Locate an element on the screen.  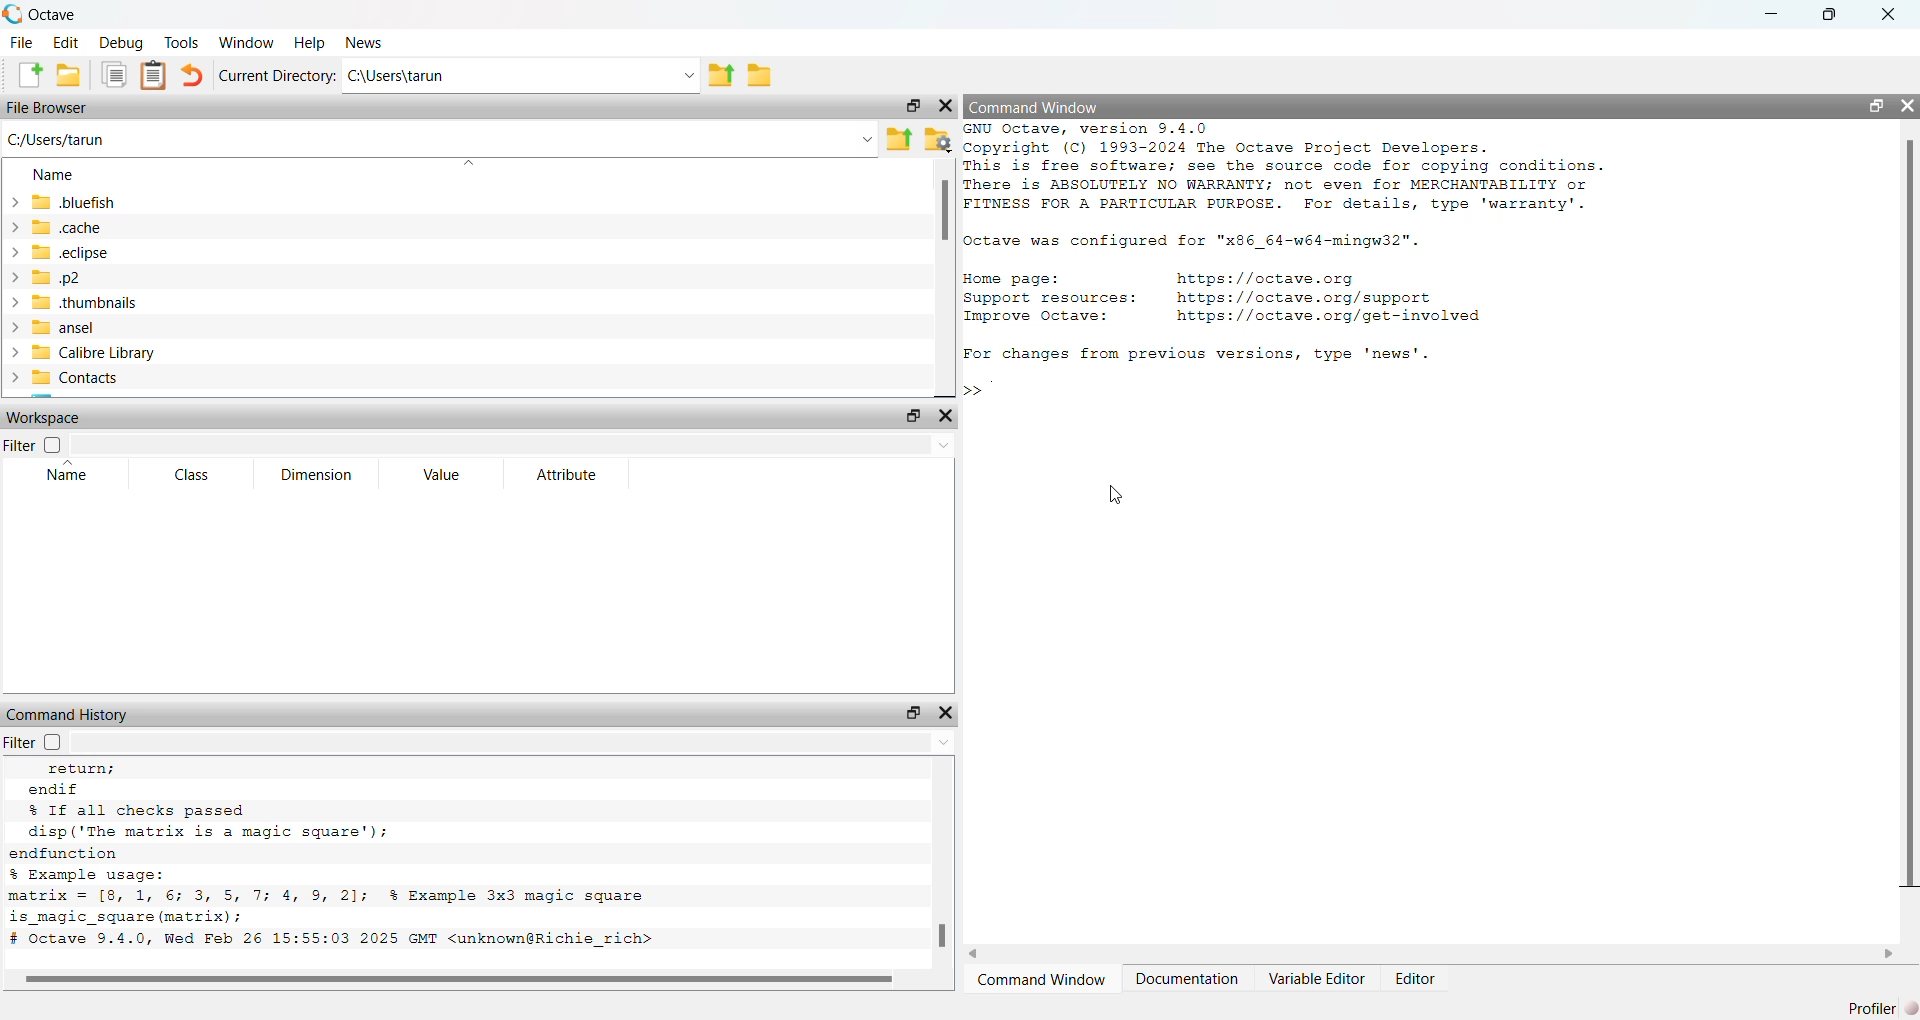
Attribute is located at coordinates (565, 474).